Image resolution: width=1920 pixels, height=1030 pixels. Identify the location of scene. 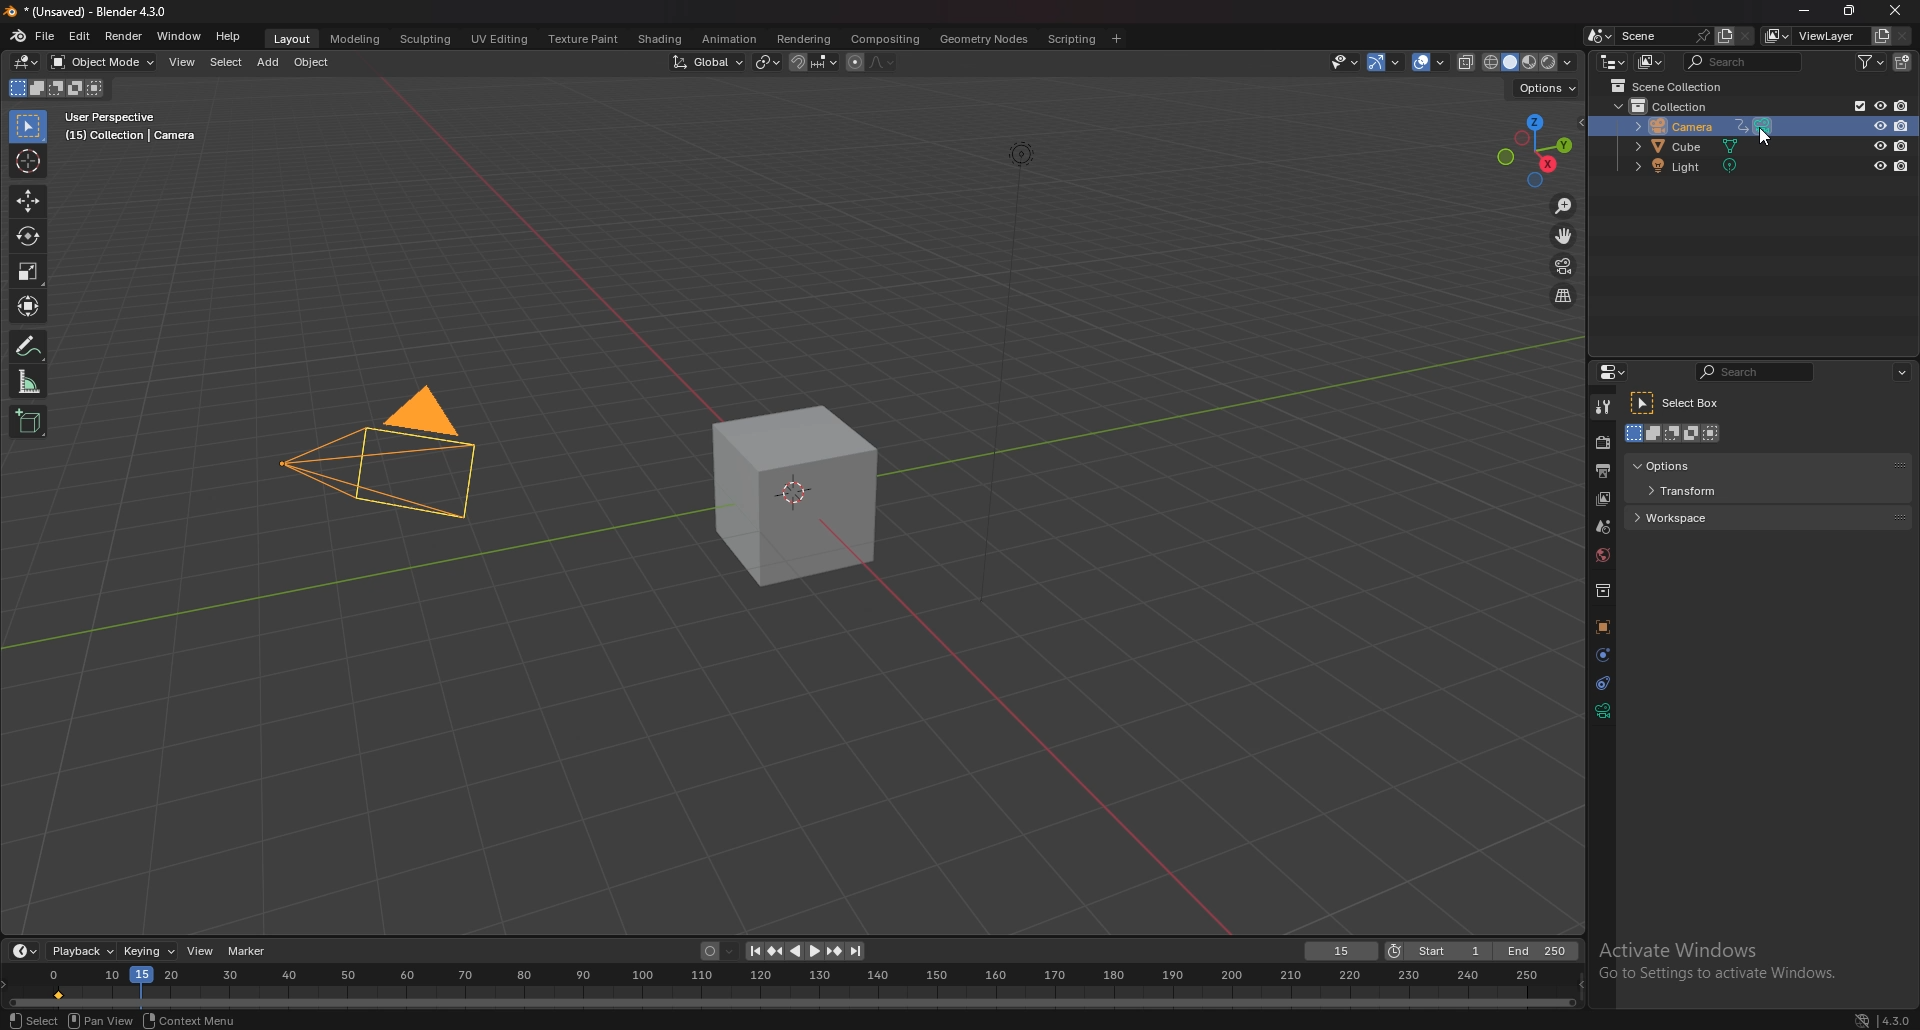
(1605, 527).